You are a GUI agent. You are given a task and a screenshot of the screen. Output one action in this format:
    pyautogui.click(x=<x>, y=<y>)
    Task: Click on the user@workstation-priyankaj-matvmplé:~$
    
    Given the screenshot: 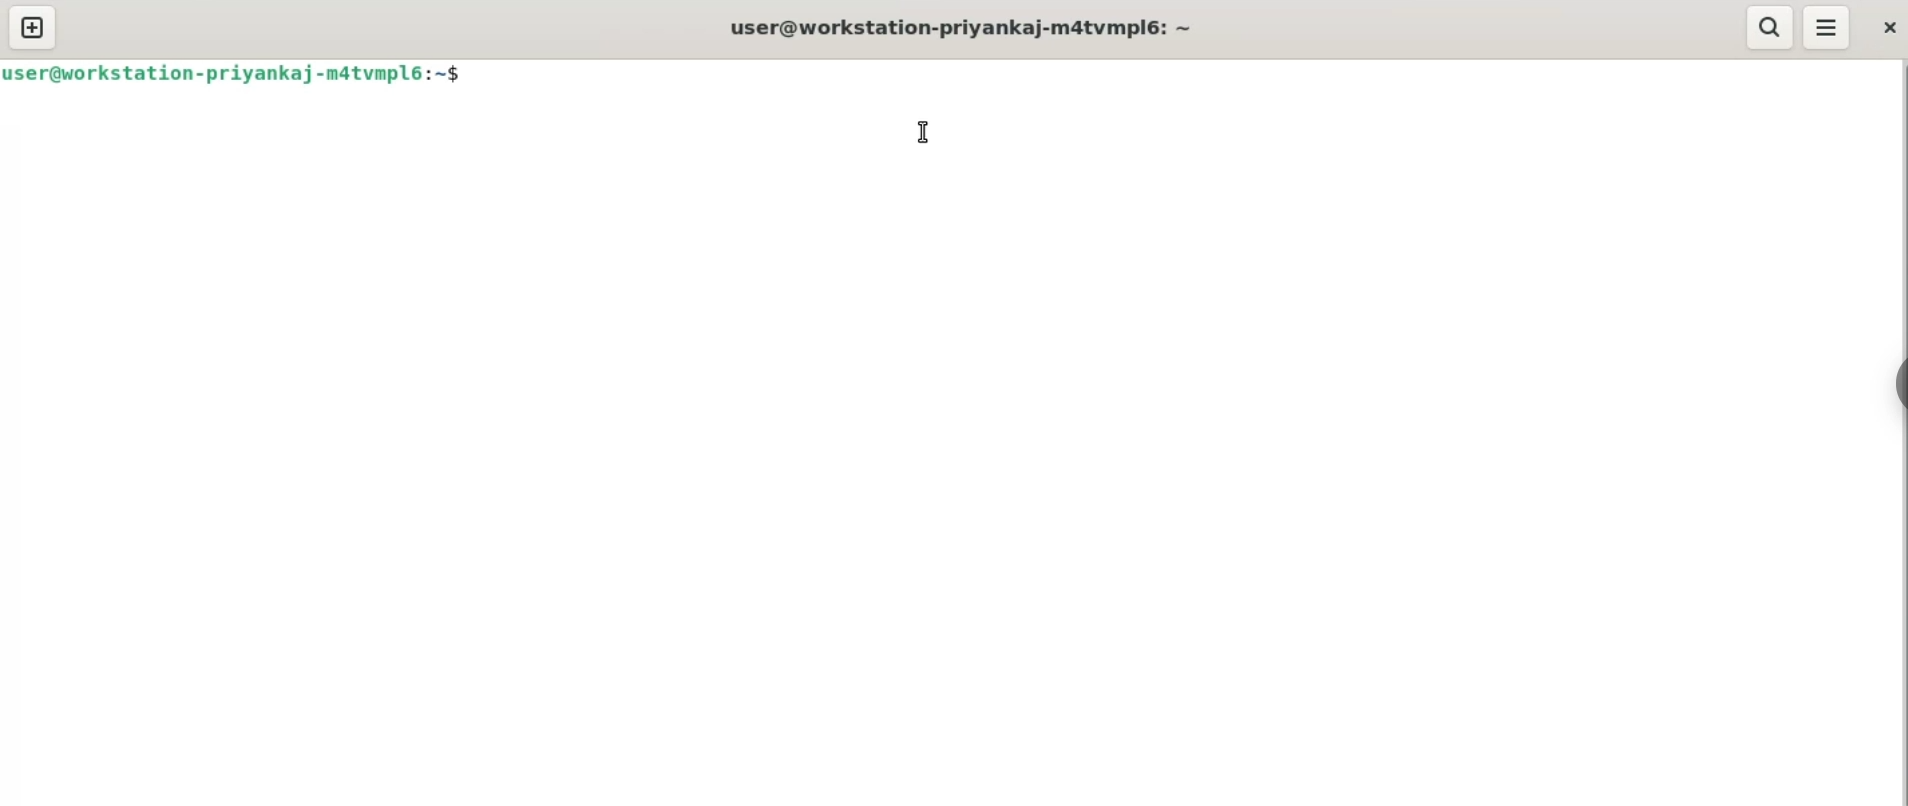 What is the action you would take?
    pyautogui.click(x=238, y=73)
    